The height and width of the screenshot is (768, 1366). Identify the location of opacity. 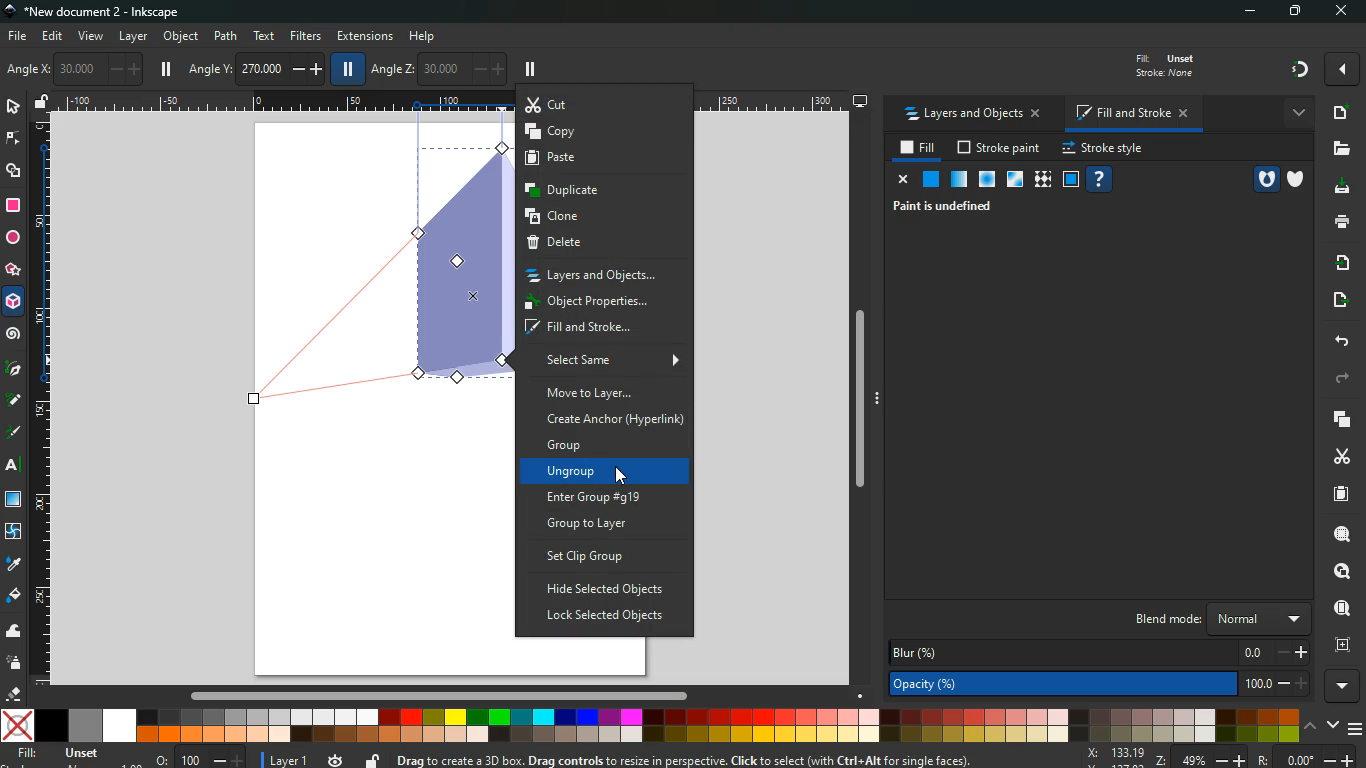
(1103, 686).